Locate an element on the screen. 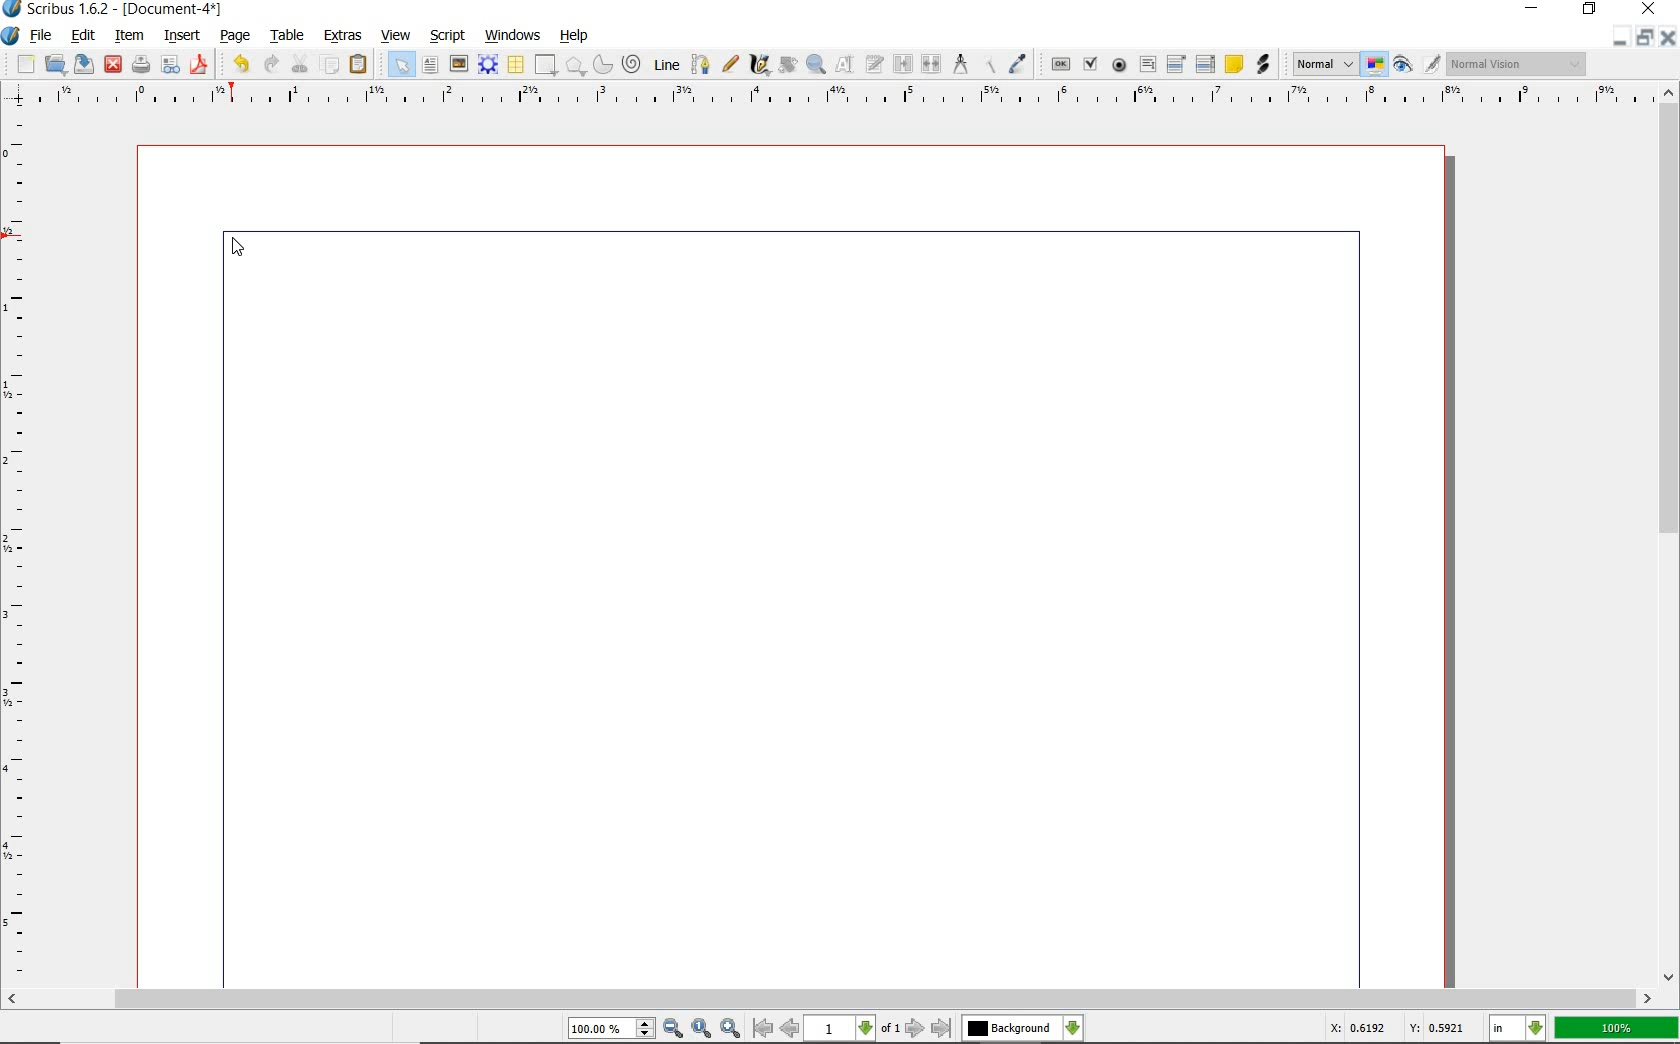 This screenshot has width=1680, height=1044. view is located at coordinates (396, 36).